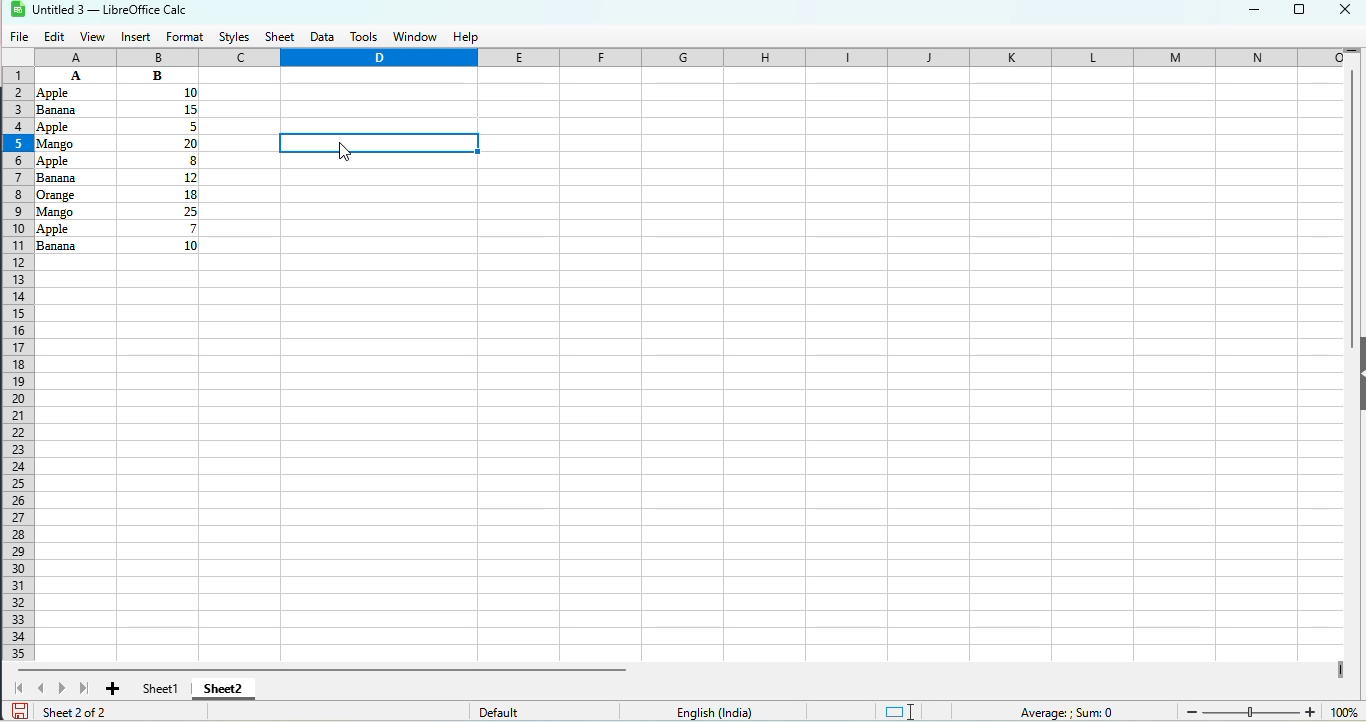 The image size is (1366, 722). Describe the element at coordinates (1192, 711) in the screenshot. I see `Zoom out` at that location.